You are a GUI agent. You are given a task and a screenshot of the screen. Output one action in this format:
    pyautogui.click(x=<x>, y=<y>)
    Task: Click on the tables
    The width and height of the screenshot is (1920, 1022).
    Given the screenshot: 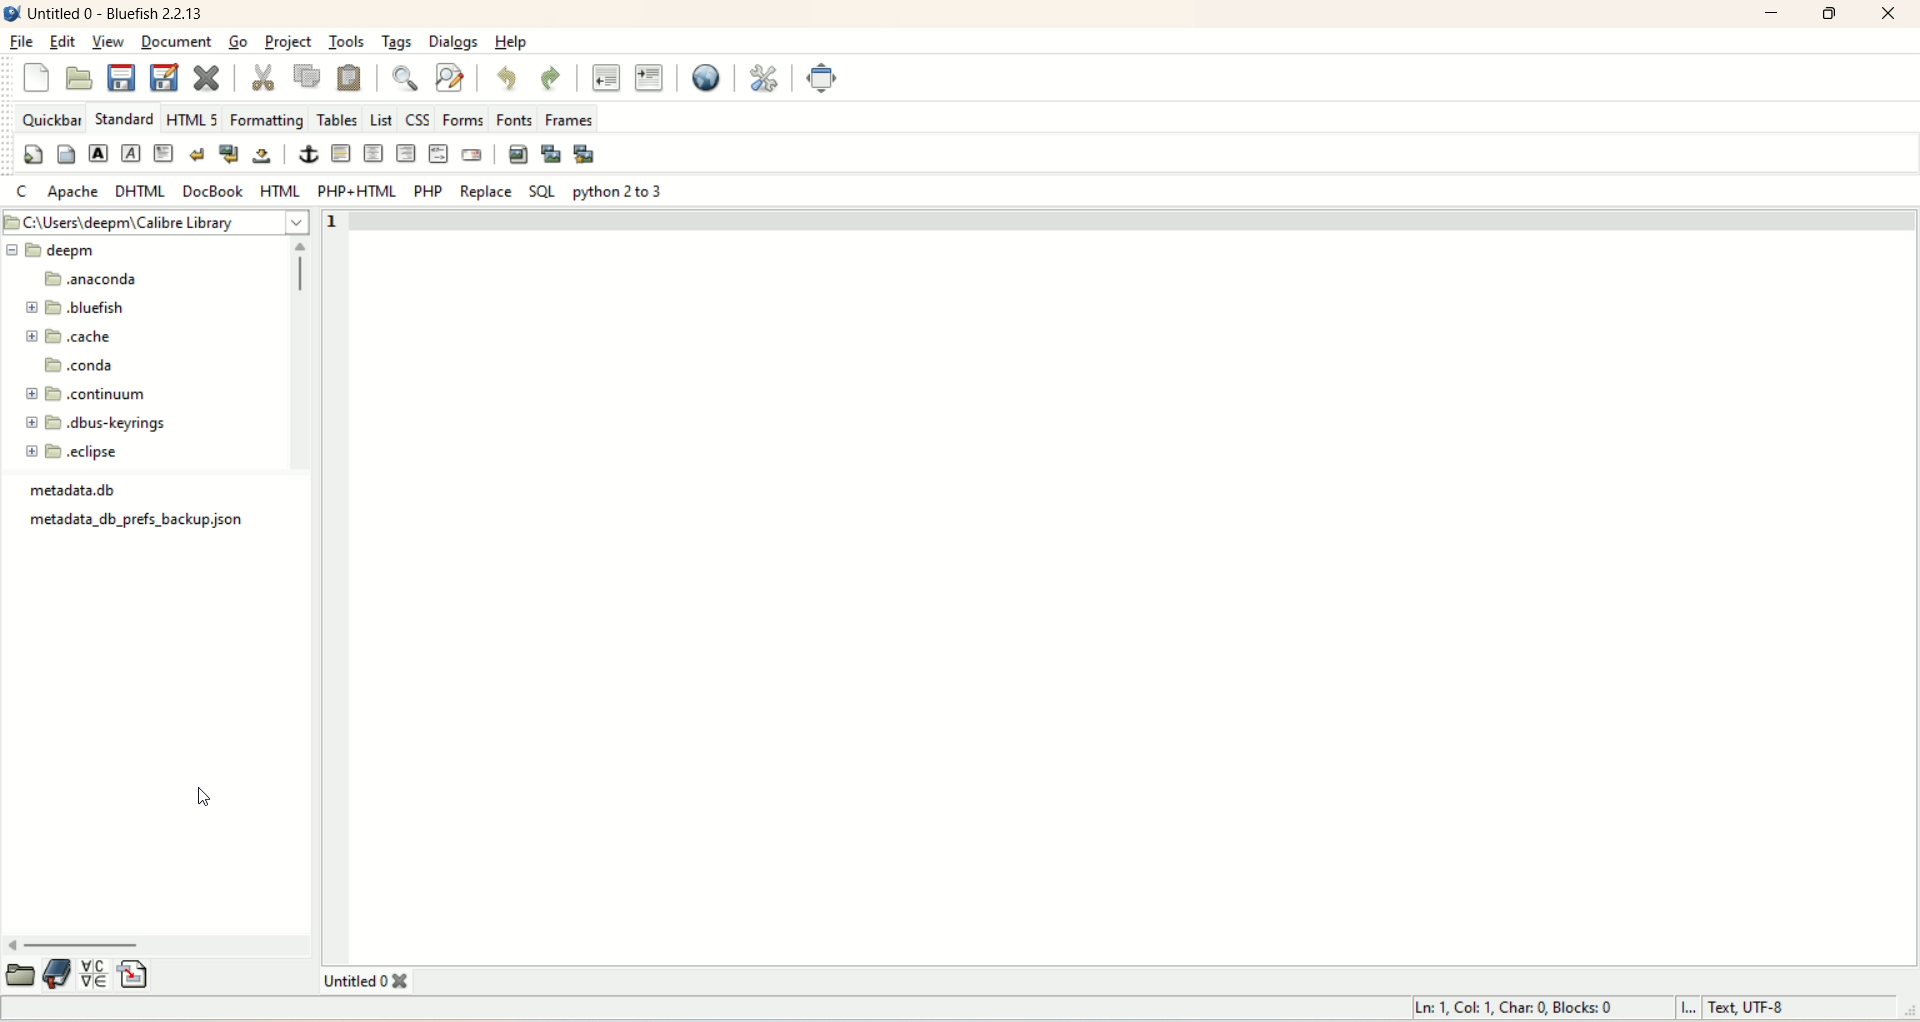 What is the action you would take?
    pyautogui.click(x=337, y=118)
    